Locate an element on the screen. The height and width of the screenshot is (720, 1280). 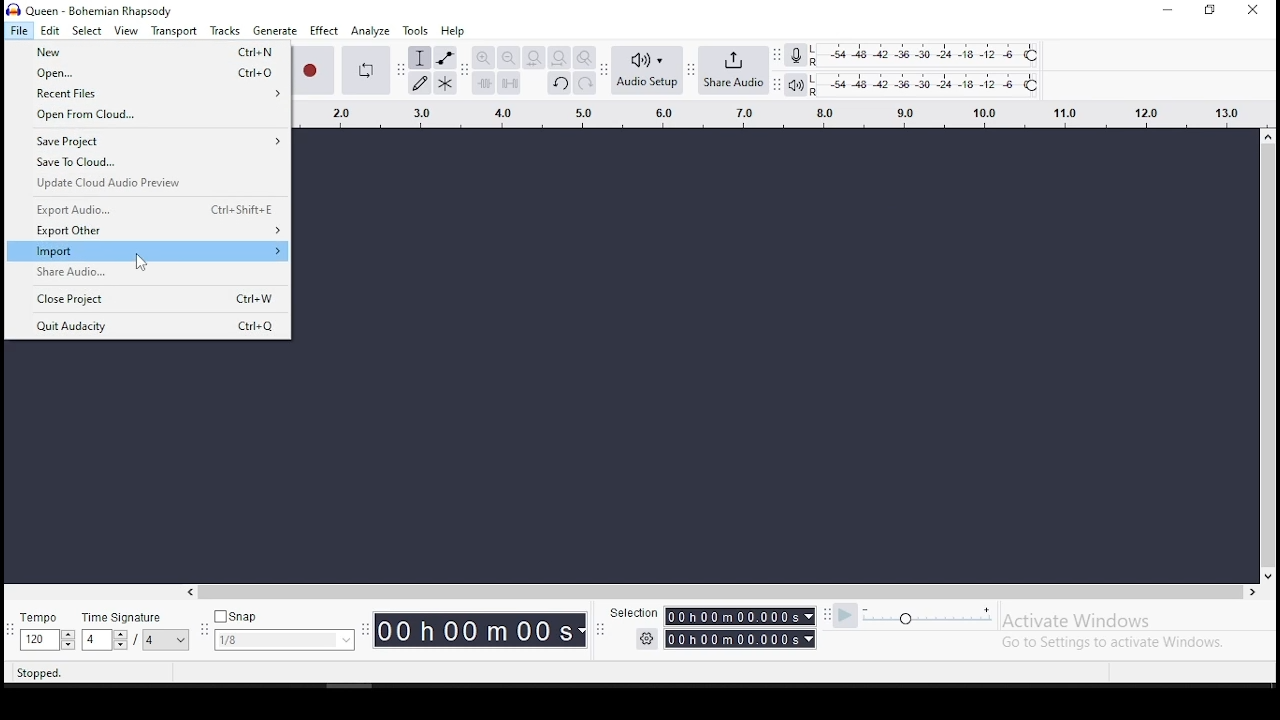
audio setup is located at coordinates (647, 70).